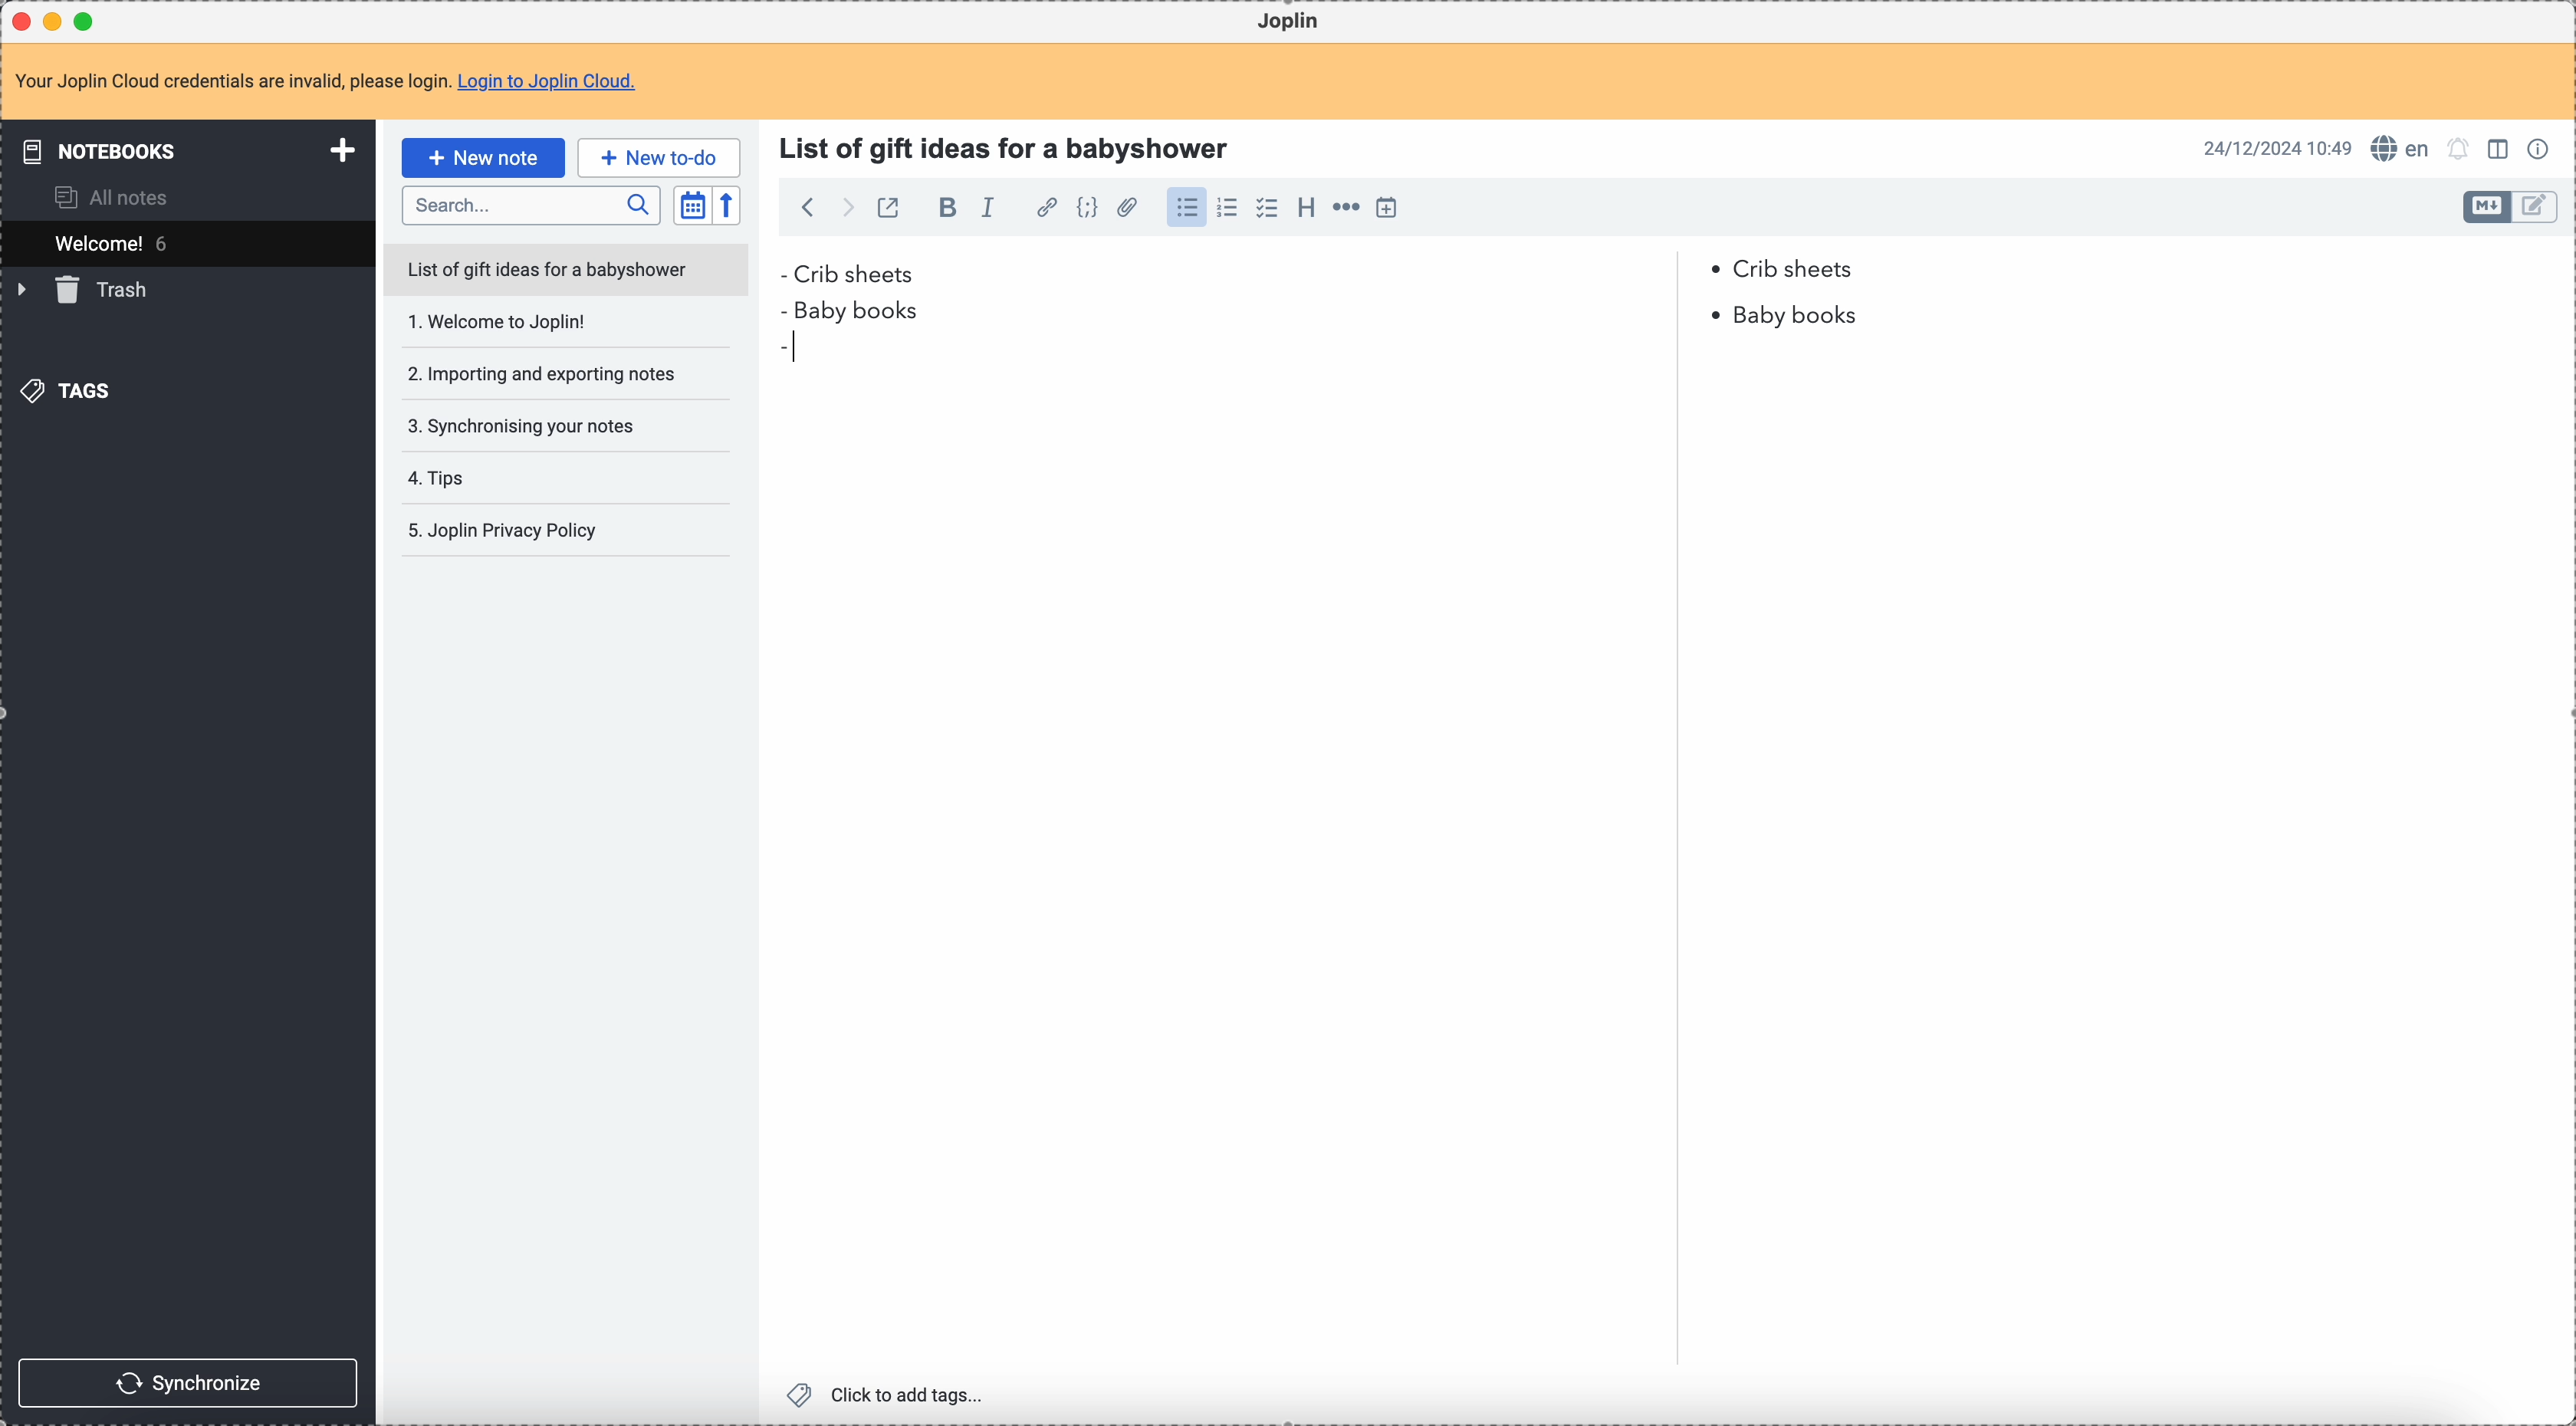 Image resolution: width=2576 pixels, height=1426 pixels. I want to click on note, so click(325, 81).